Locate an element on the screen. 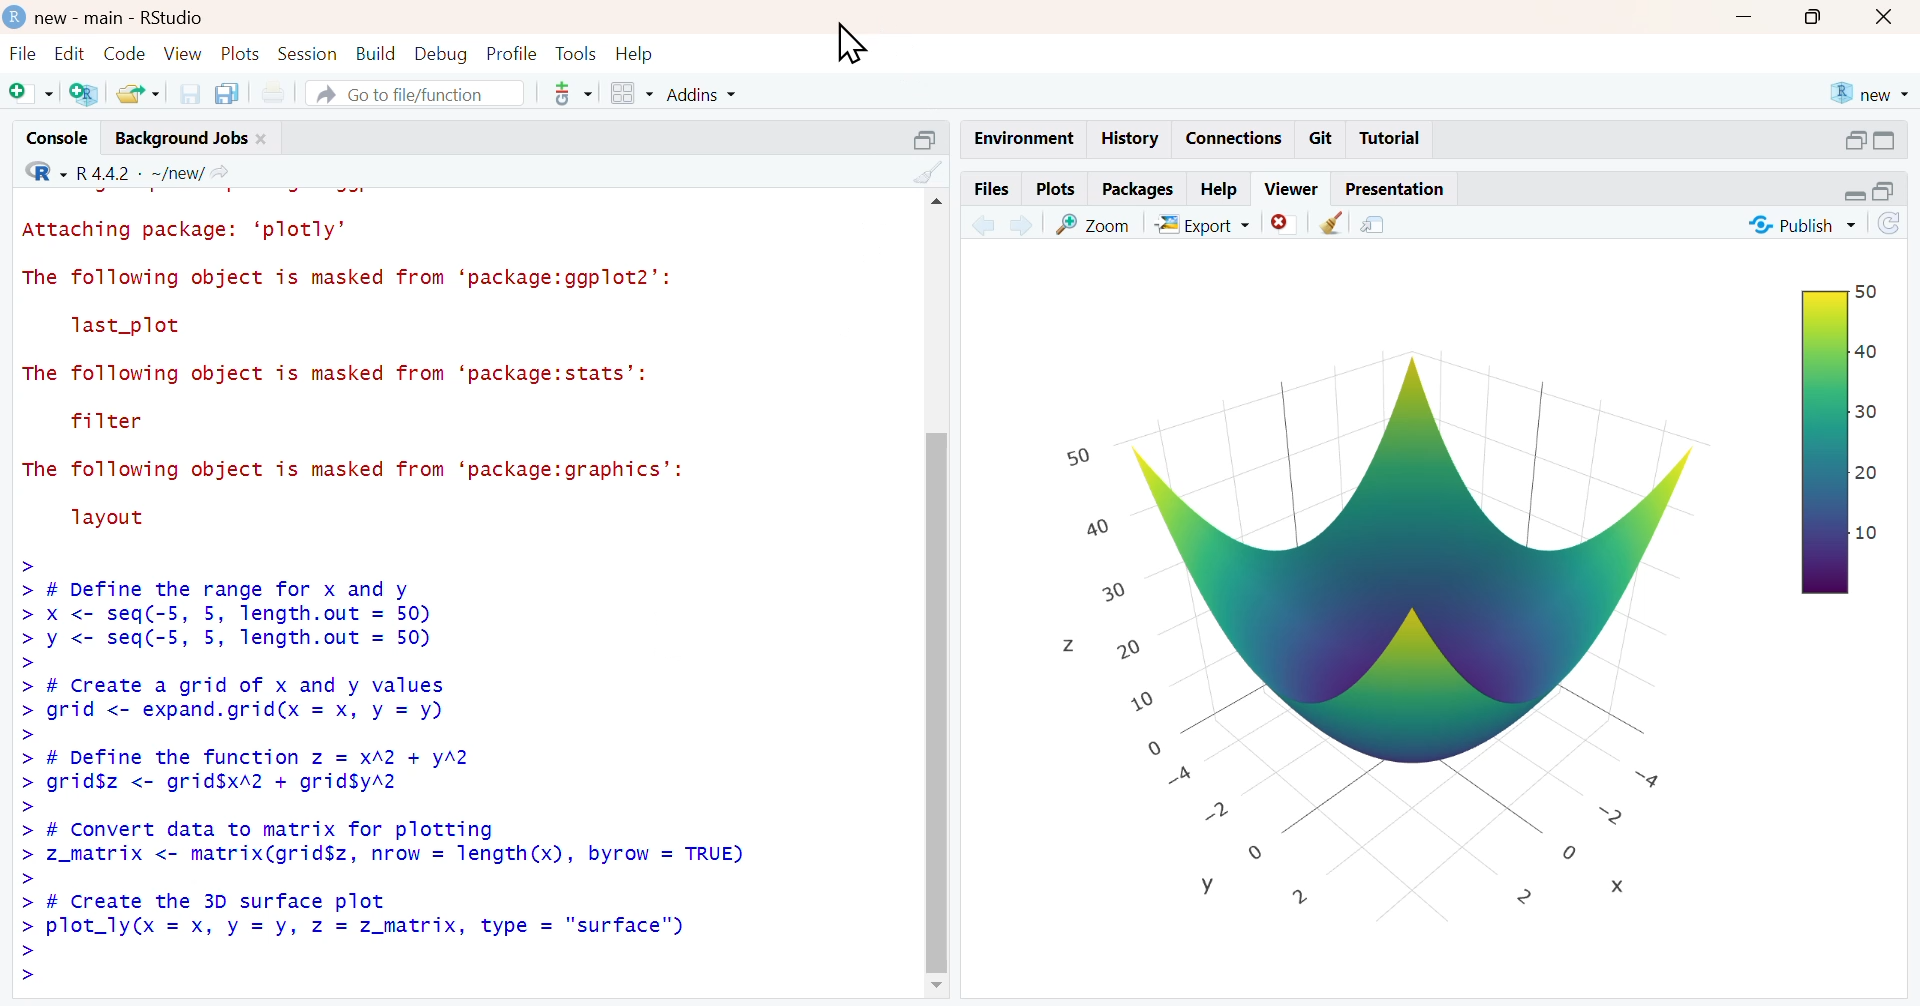 The height and width of the screenshot is (1006, 1920). save all open documents is located at coordinates (231, 93).